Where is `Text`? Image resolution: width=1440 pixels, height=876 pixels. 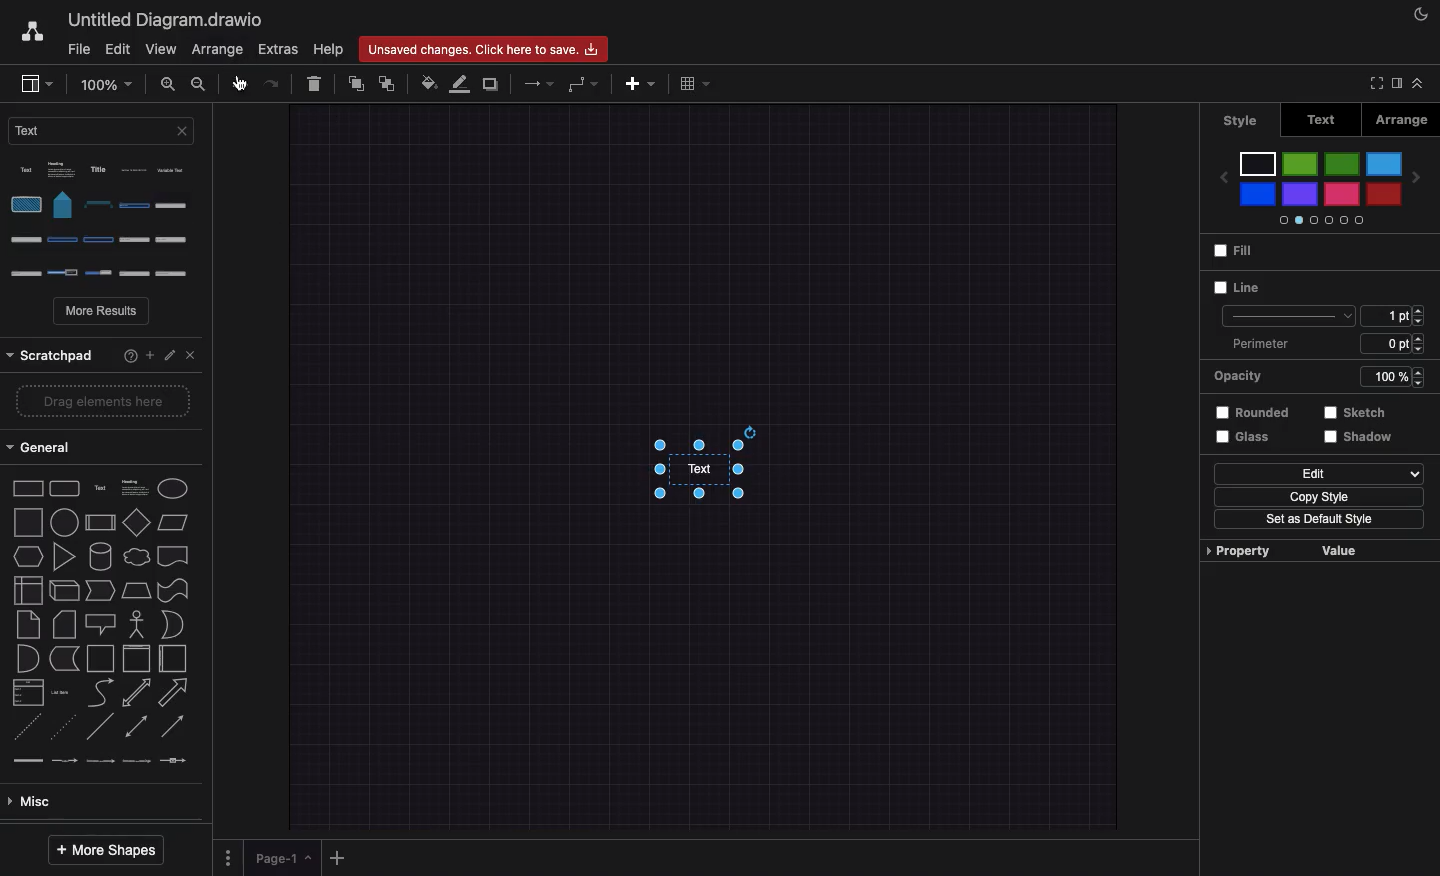
Text is located at coordinates (696, 470).